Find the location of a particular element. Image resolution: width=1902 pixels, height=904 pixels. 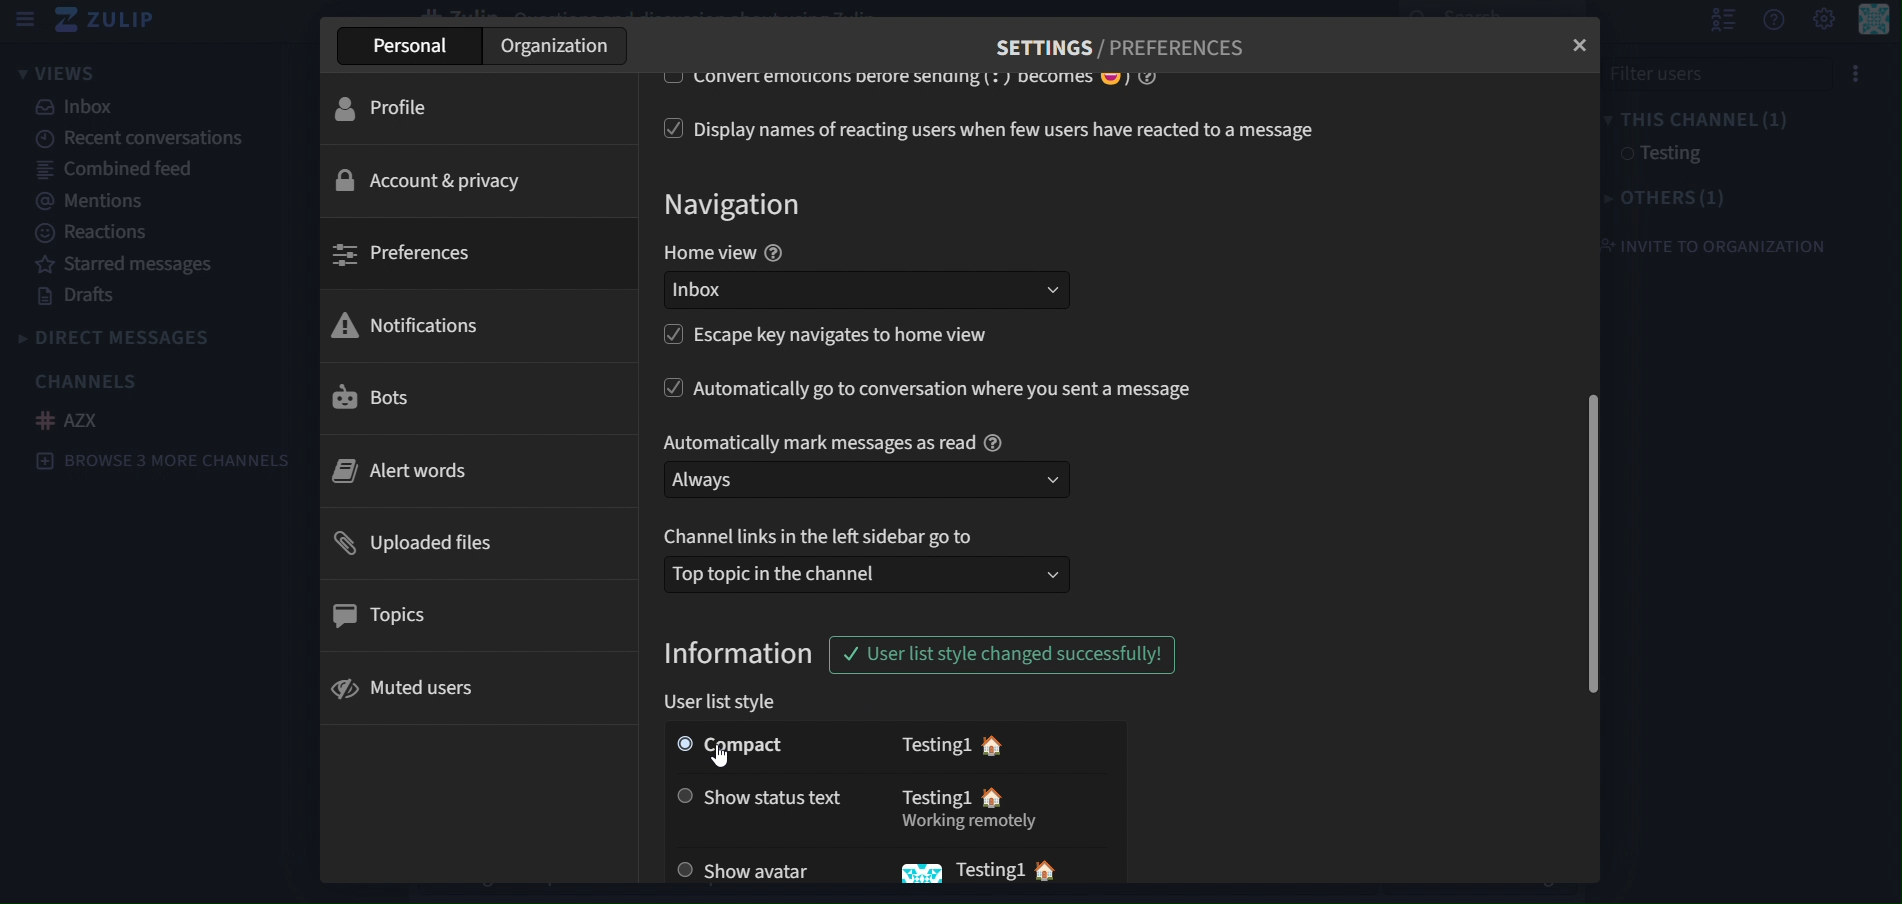

cursor is located at coordinates (725, 752).